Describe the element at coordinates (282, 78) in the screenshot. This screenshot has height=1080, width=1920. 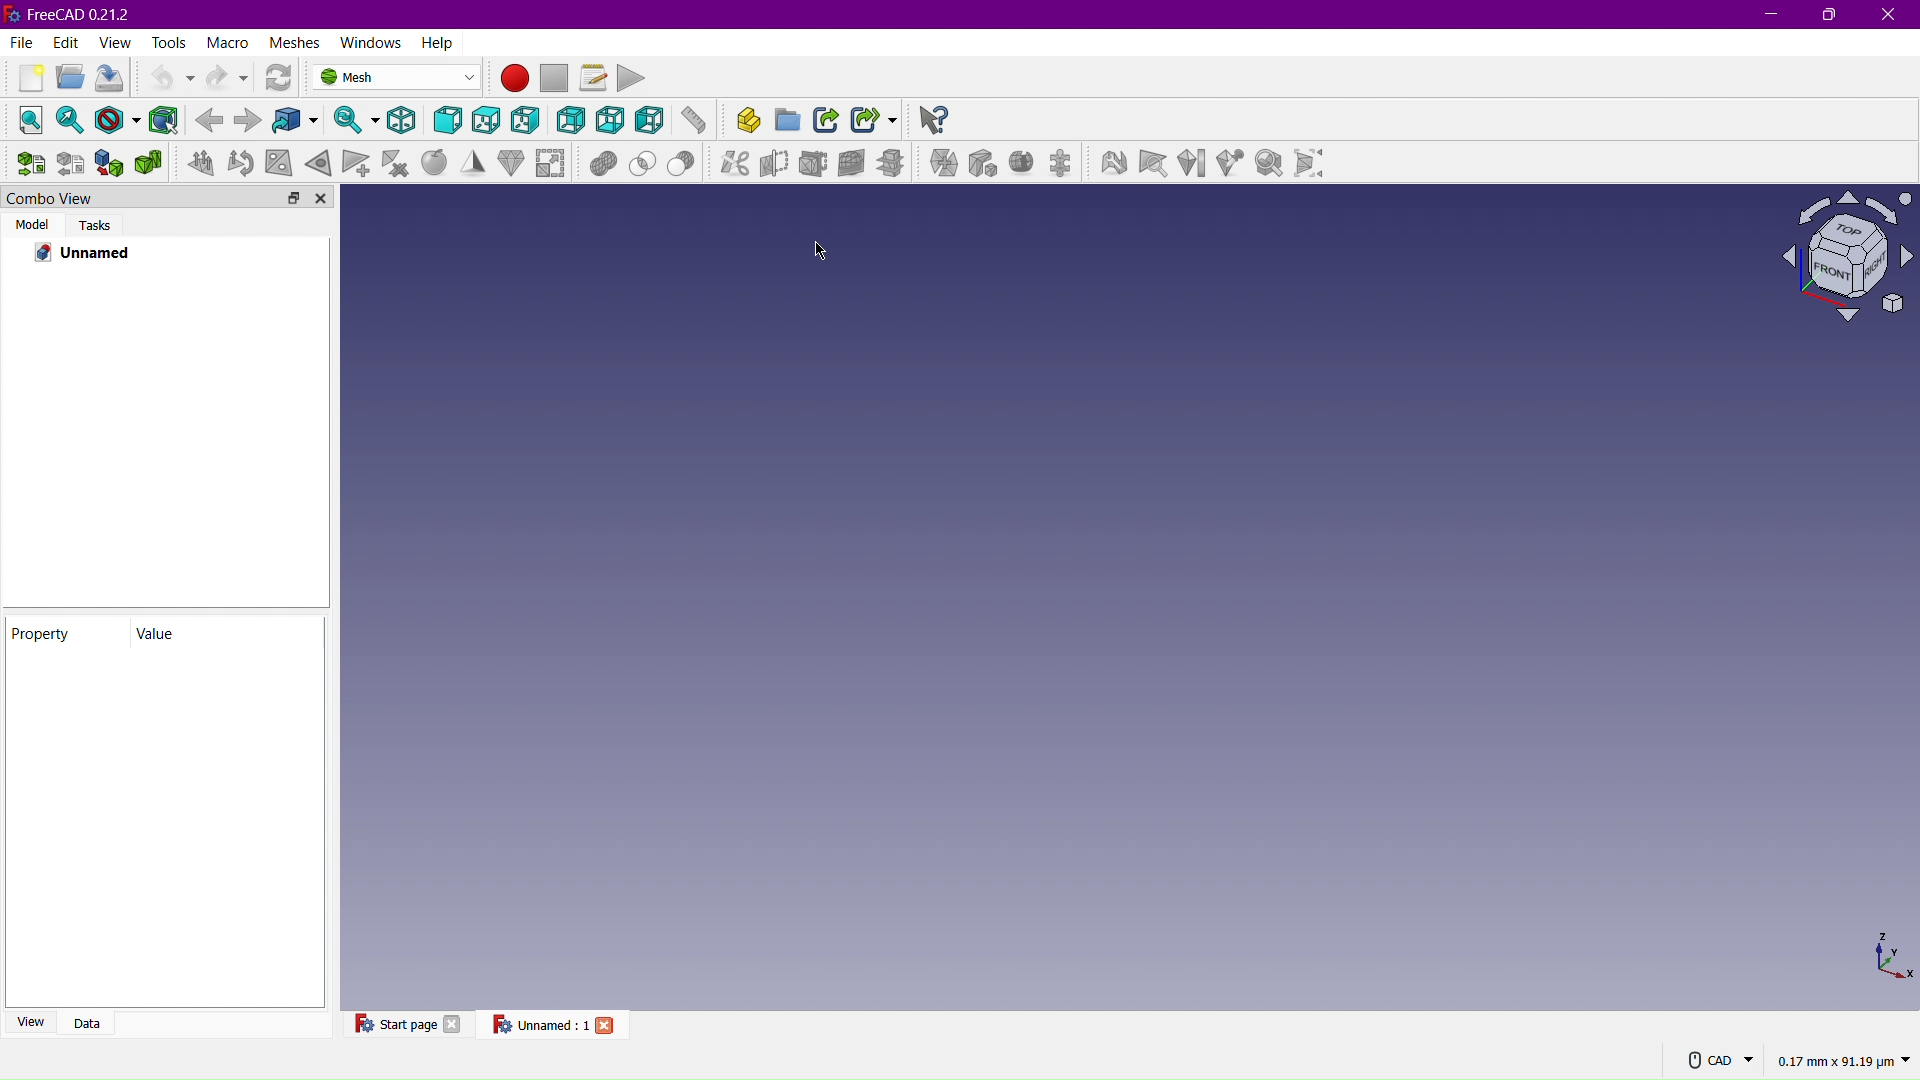
I see `Refresh` at that location.